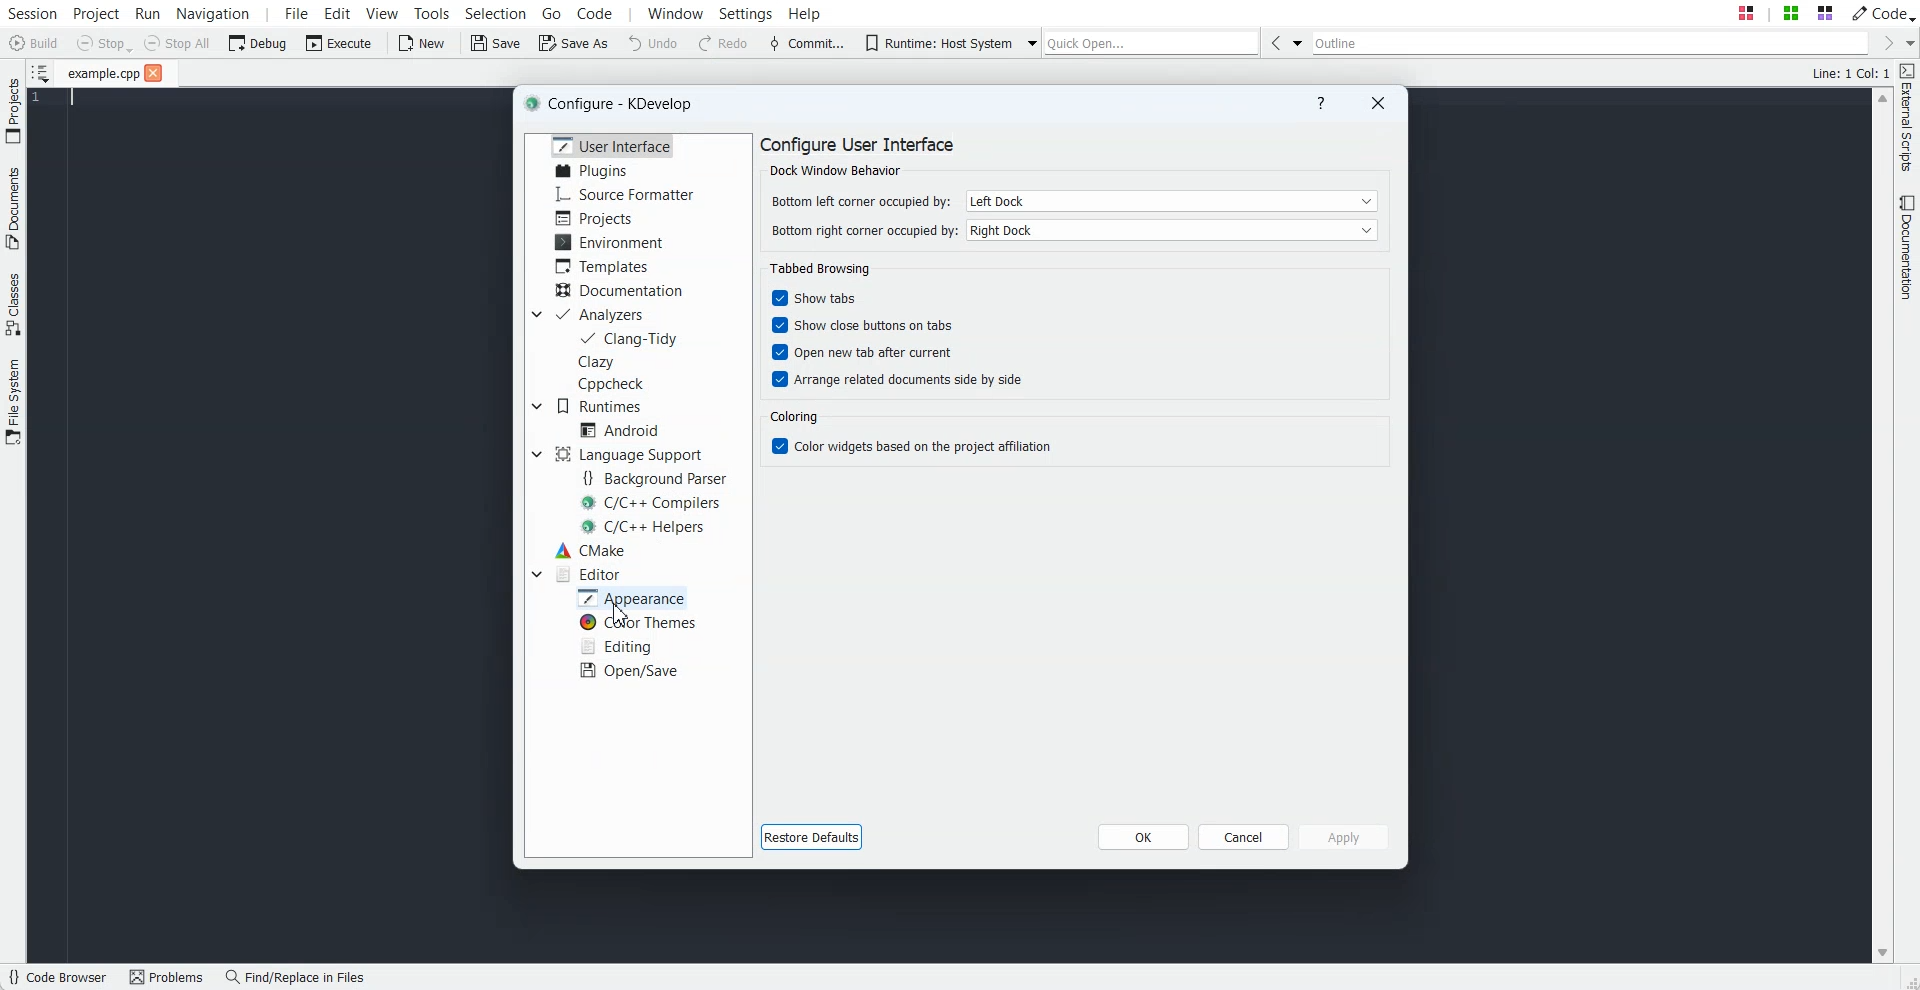 The image size is (1920, 990). I want to click on Bottom right corner occupied by, so click(863, 231).